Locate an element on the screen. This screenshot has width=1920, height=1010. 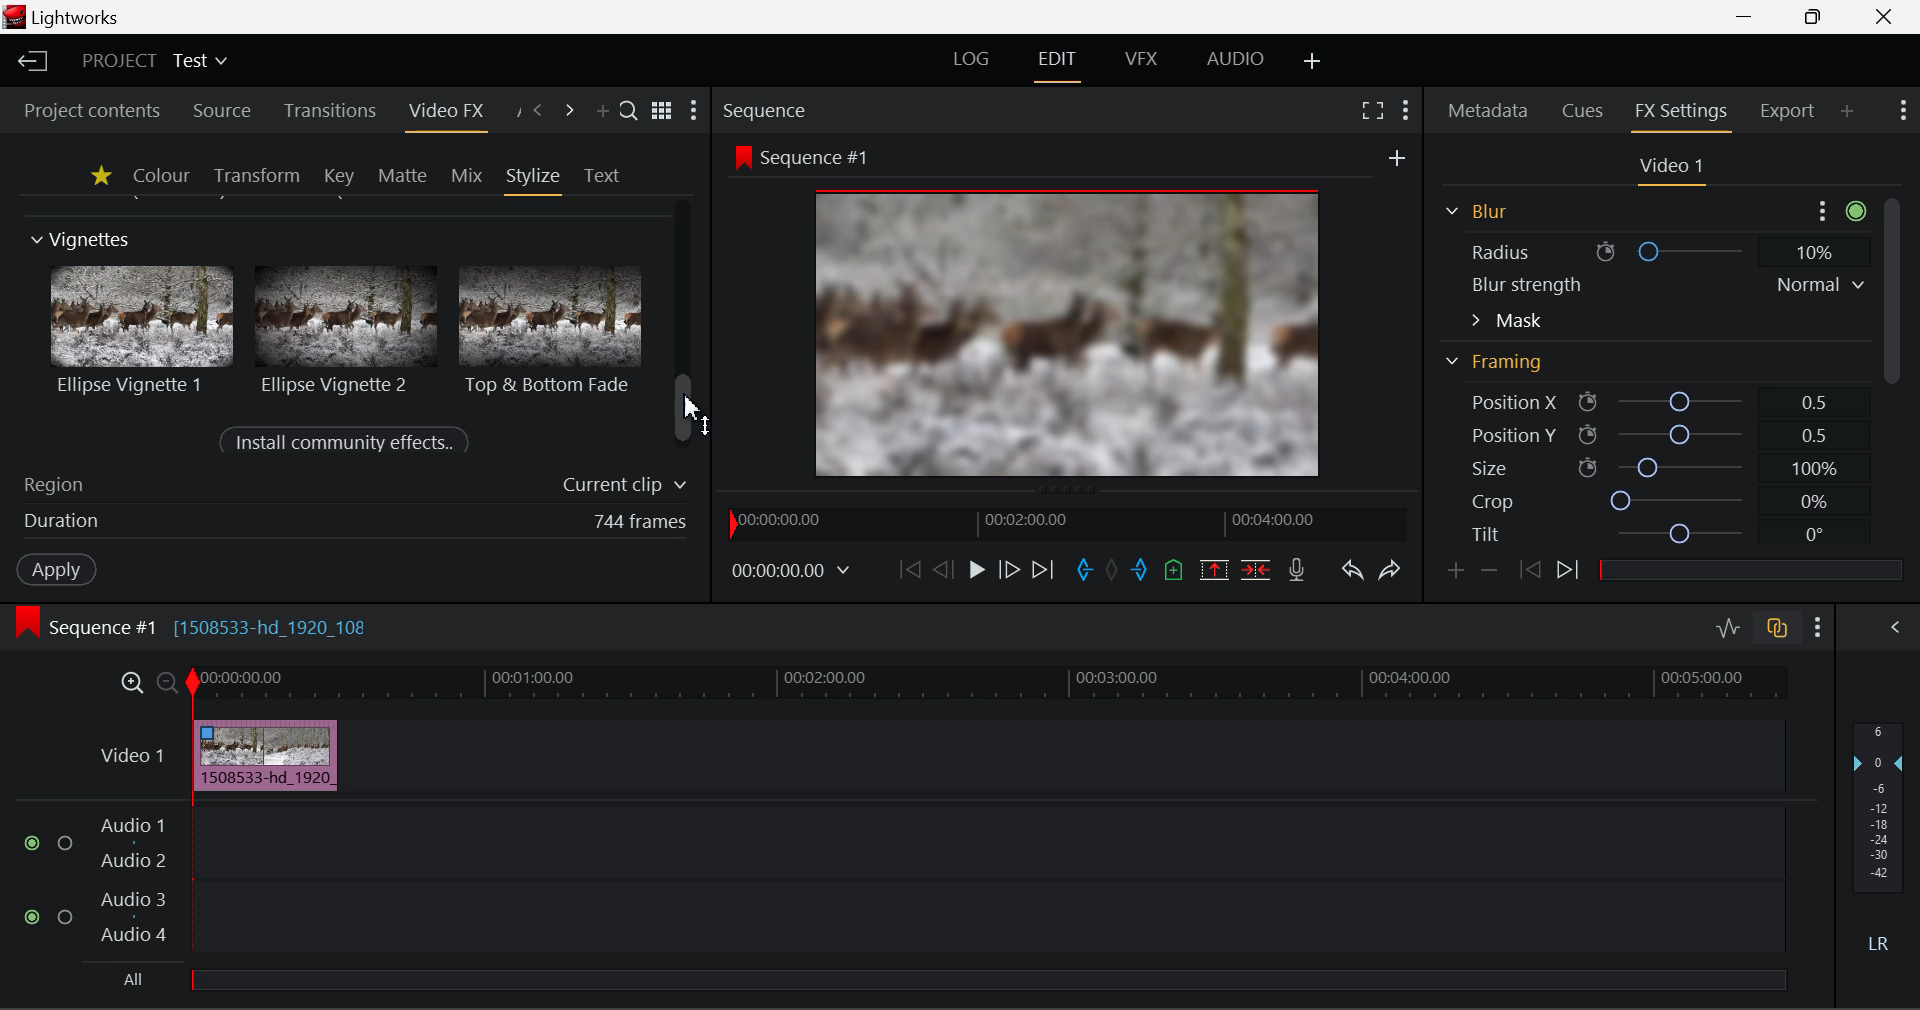
Go Back is located at coordinates (943, 570).